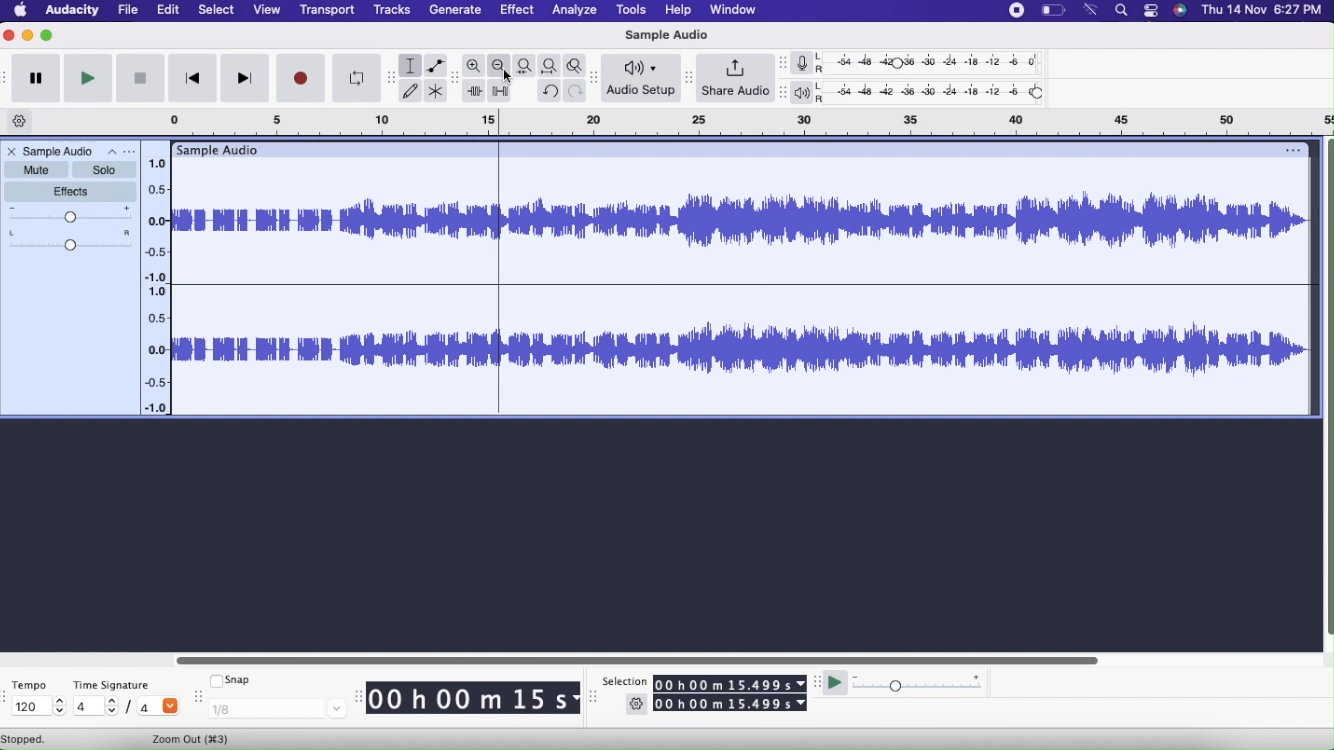  I want to click on Solo, so click(105, 169).